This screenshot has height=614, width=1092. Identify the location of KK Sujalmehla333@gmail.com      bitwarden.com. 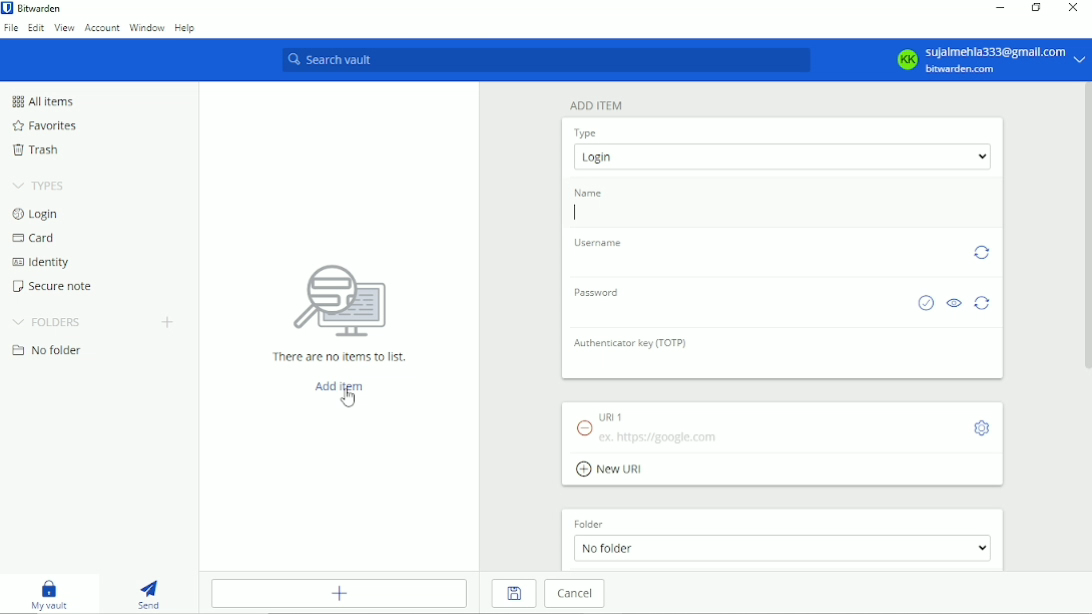
(985, 59).